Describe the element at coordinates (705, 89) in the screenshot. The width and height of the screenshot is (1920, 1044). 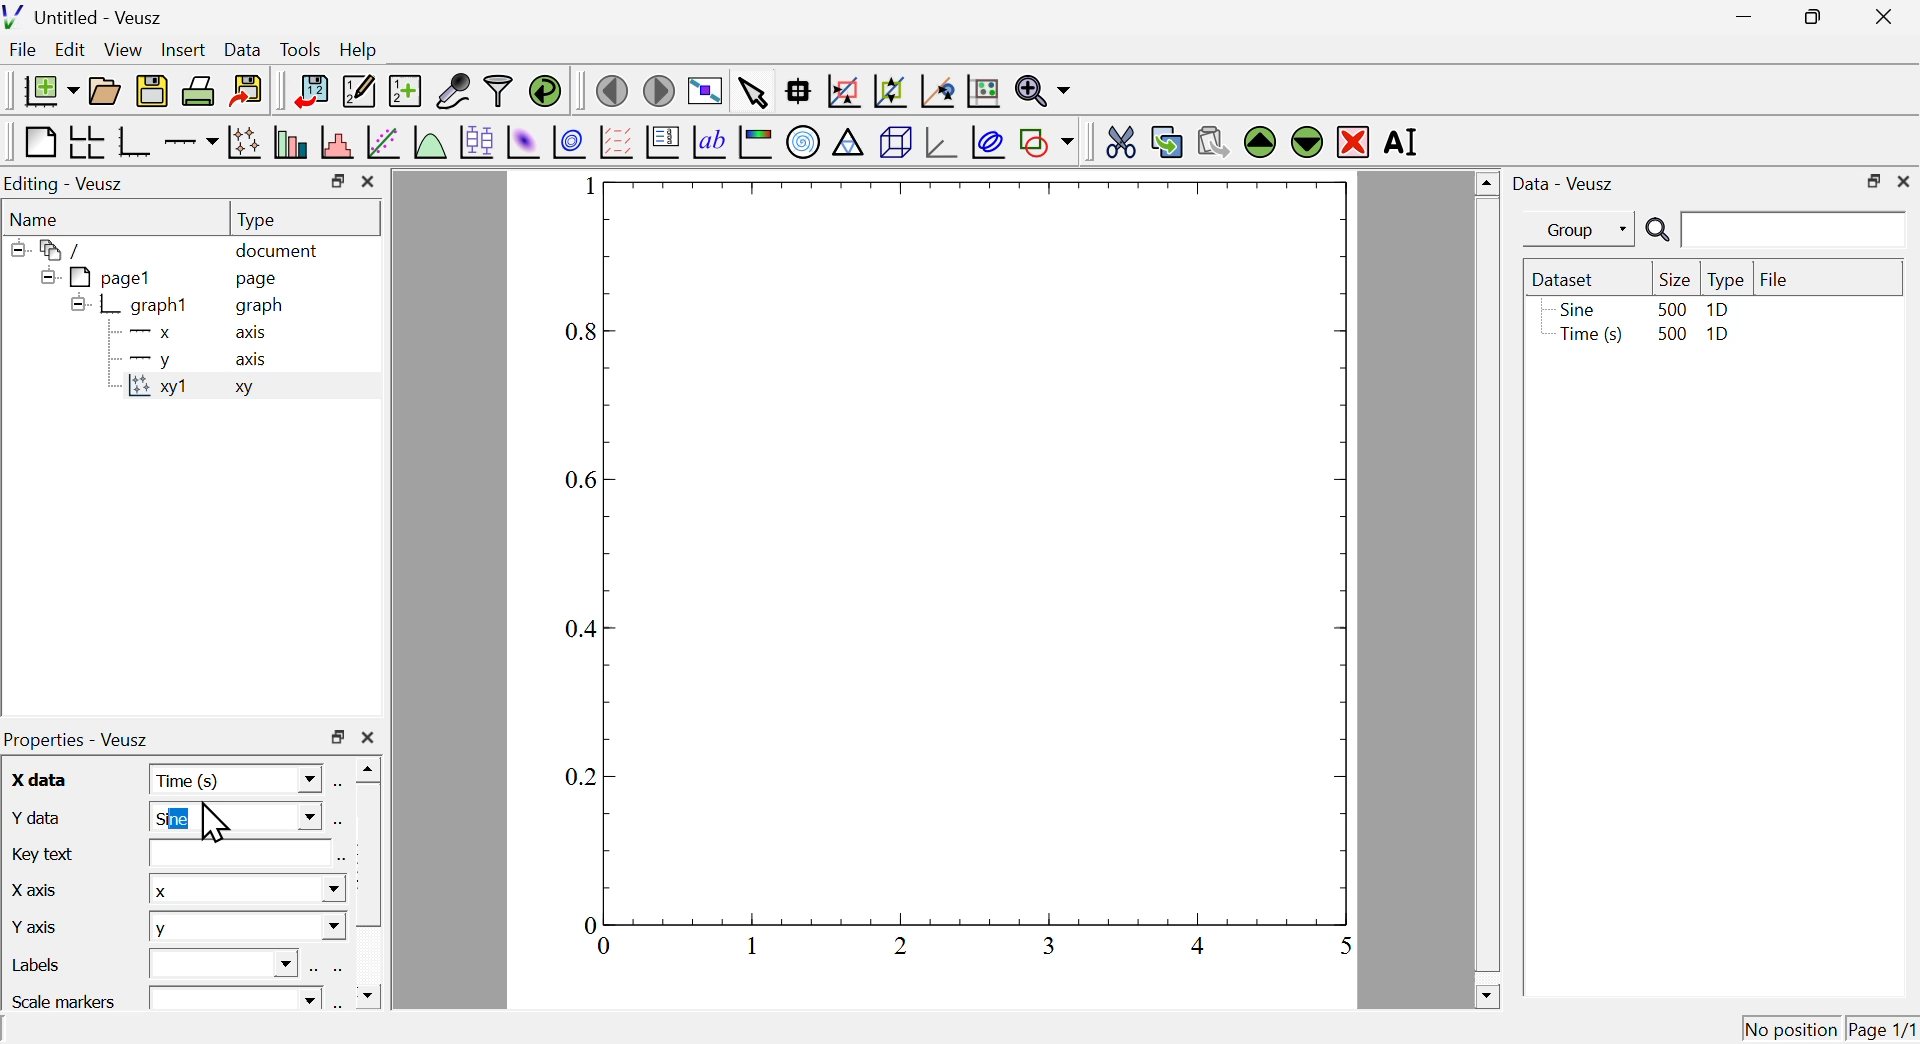
I see `view plot full screen` at that location.